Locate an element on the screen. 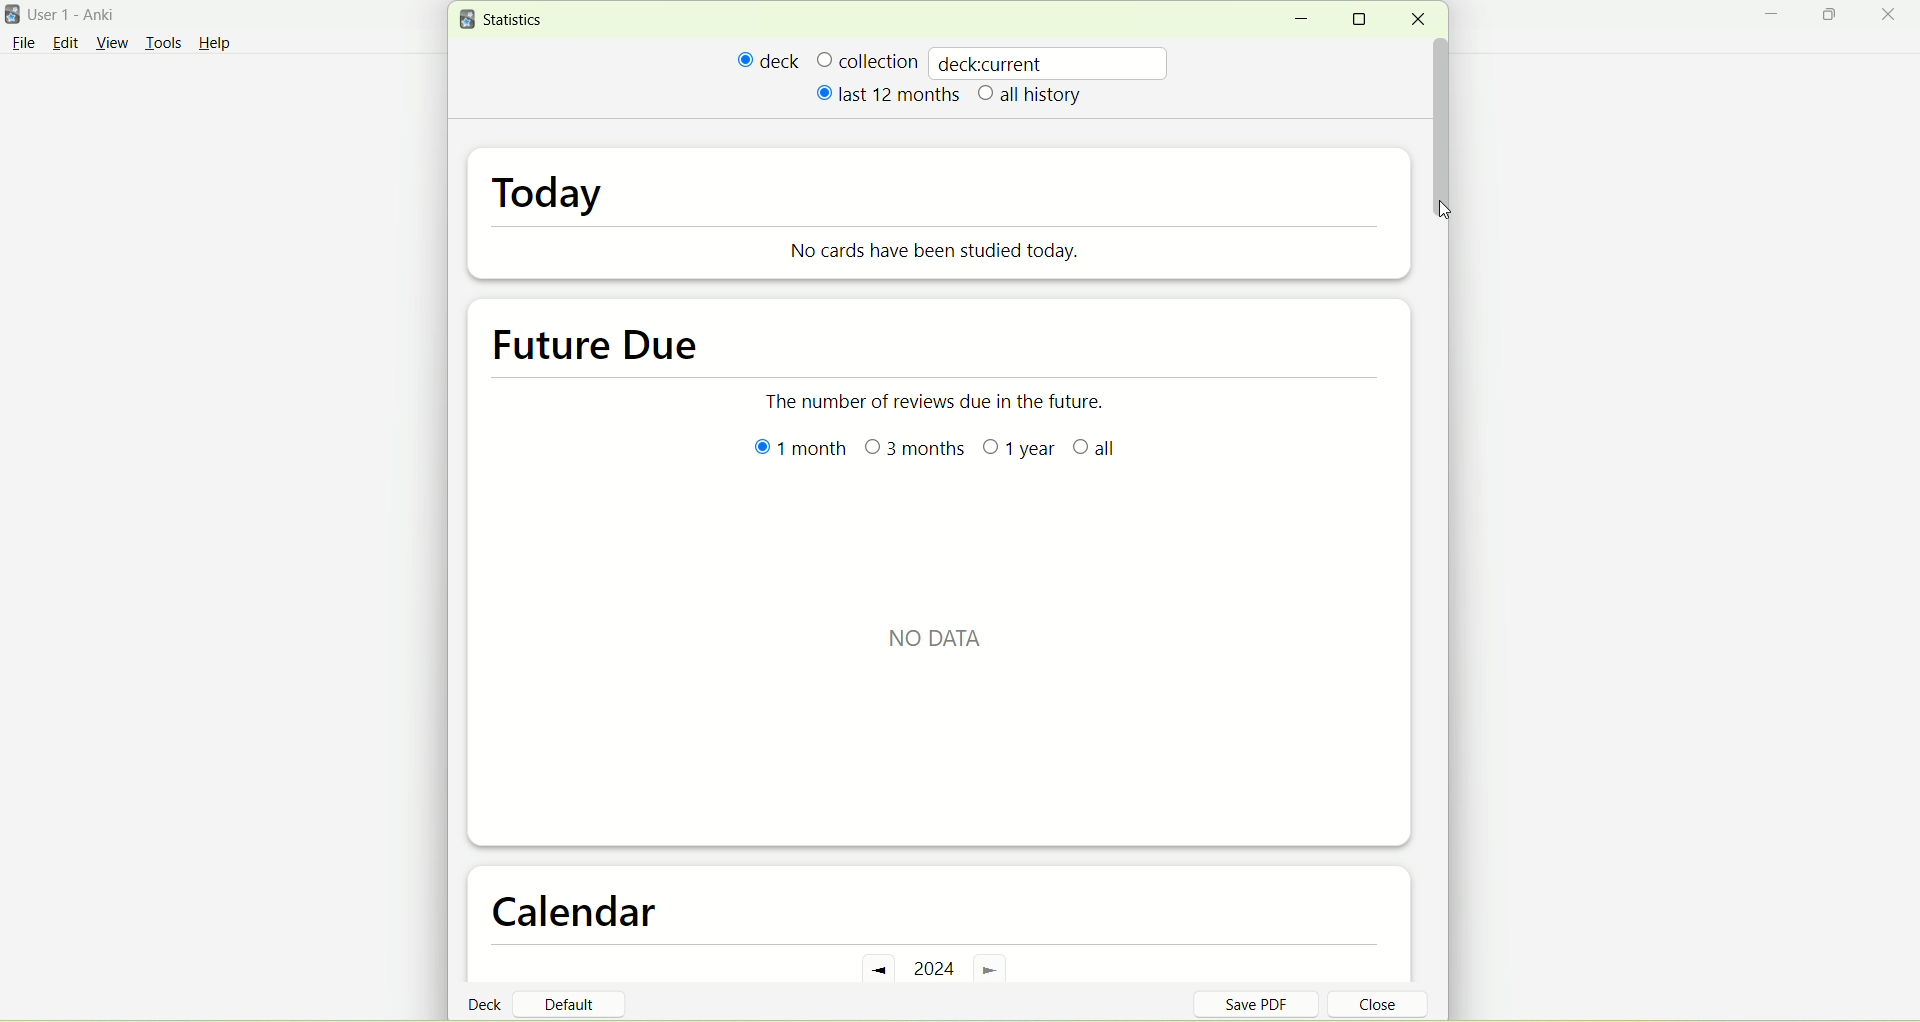  edit is located at coordinates (65, 42).